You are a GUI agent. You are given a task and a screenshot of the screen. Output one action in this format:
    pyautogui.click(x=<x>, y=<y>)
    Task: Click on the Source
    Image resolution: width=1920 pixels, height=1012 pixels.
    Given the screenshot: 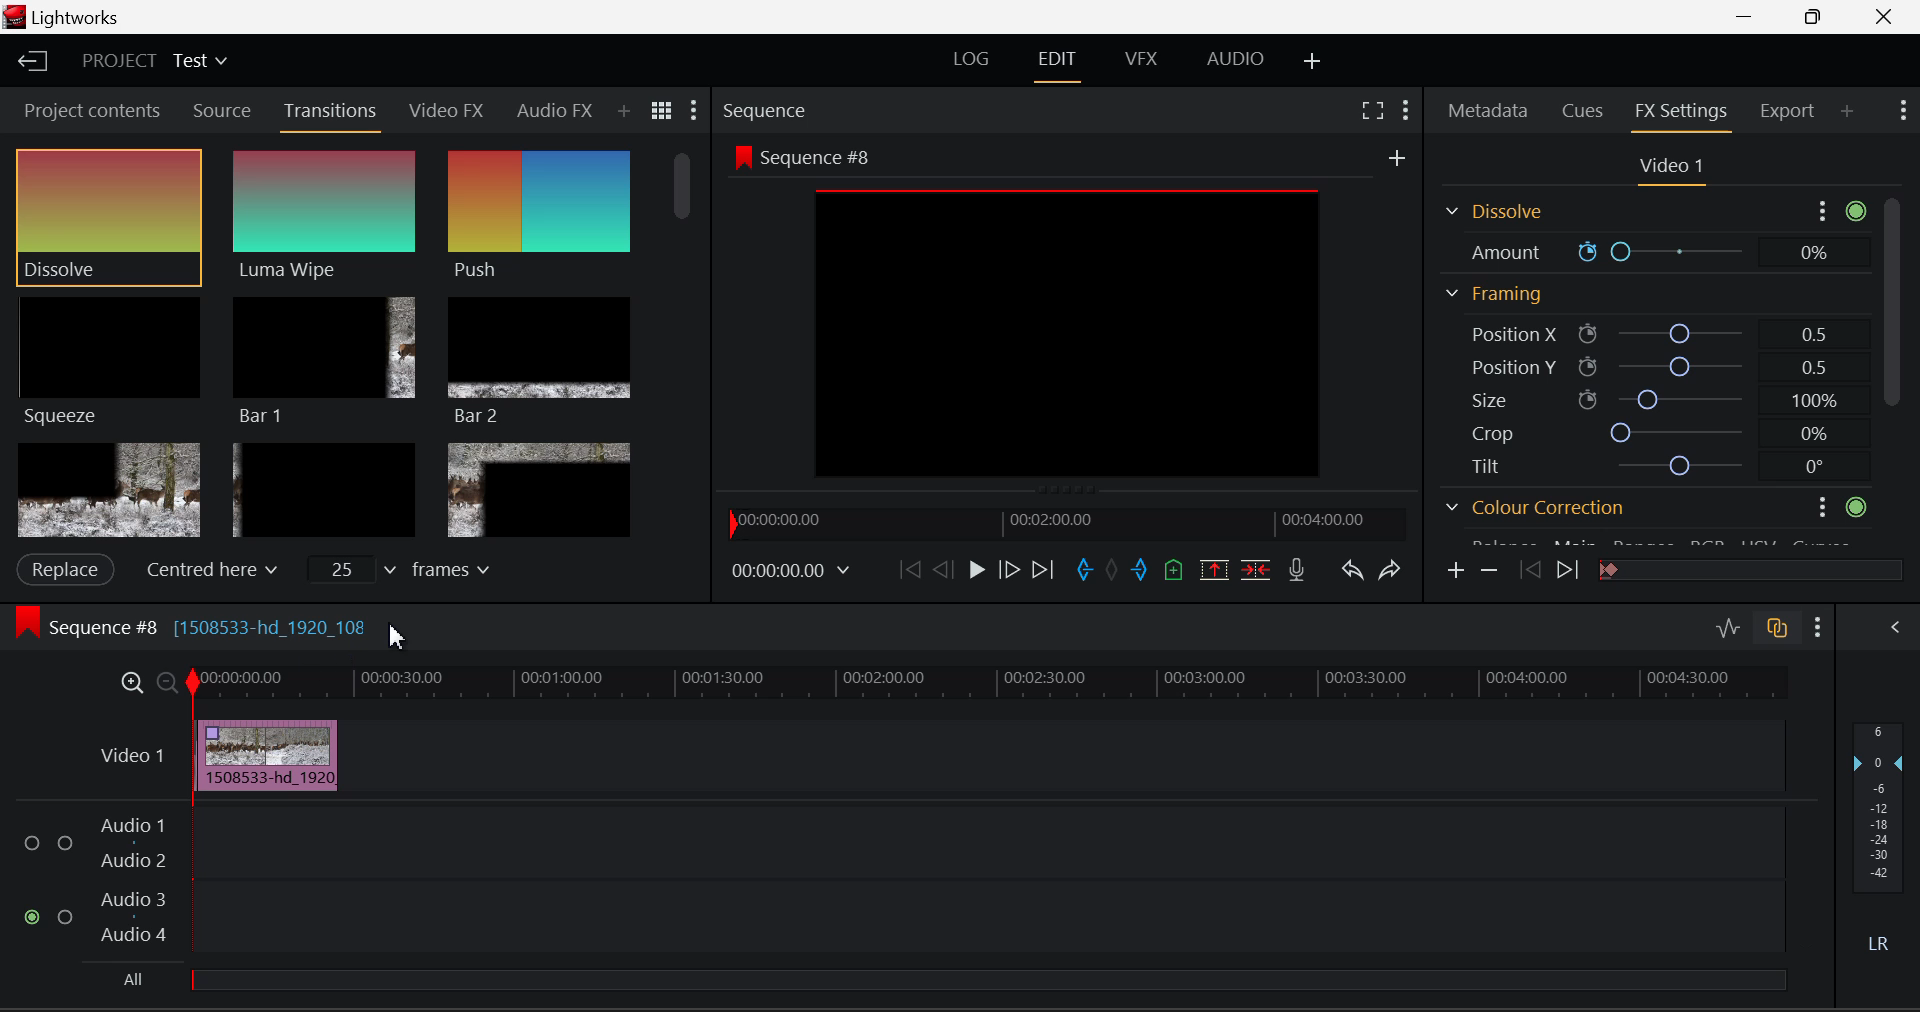 What is the action you would take?
    pyautogui.click(x=223, y=110)
    